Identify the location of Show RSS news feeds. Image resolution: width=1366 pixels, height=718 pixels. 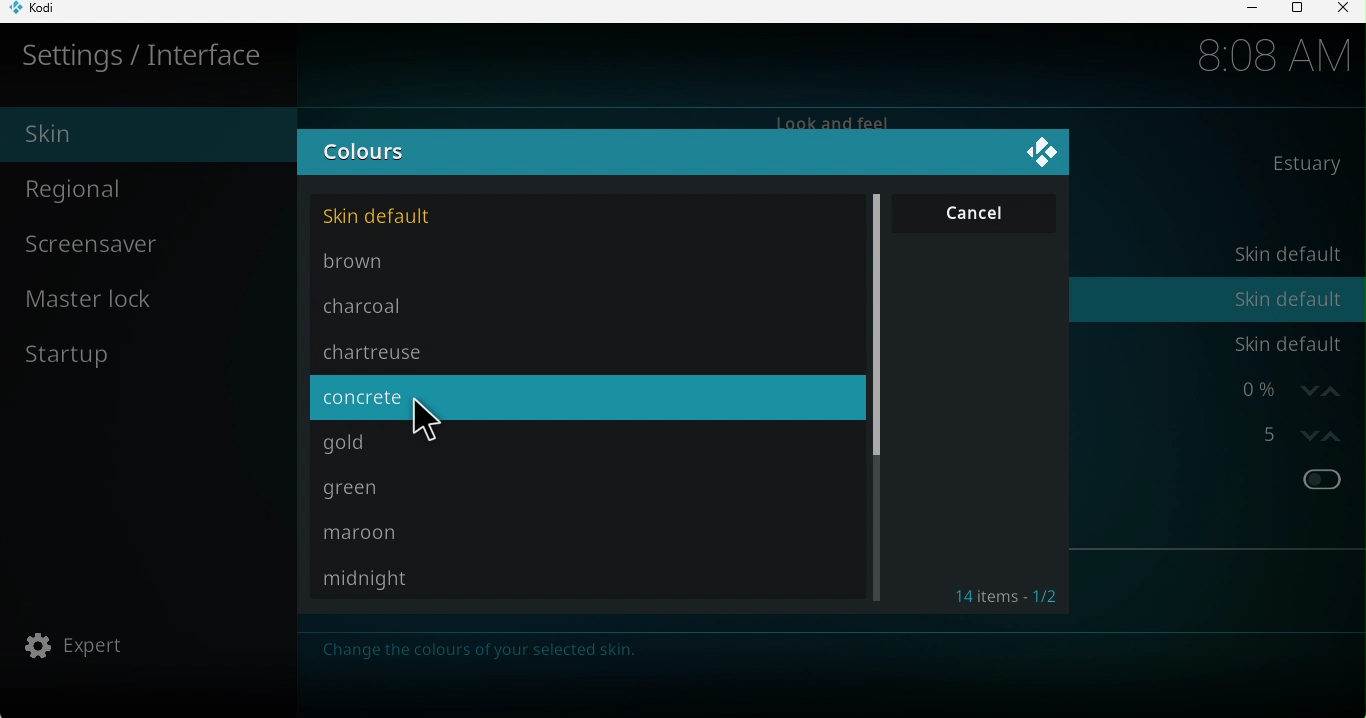
(1221, 479).